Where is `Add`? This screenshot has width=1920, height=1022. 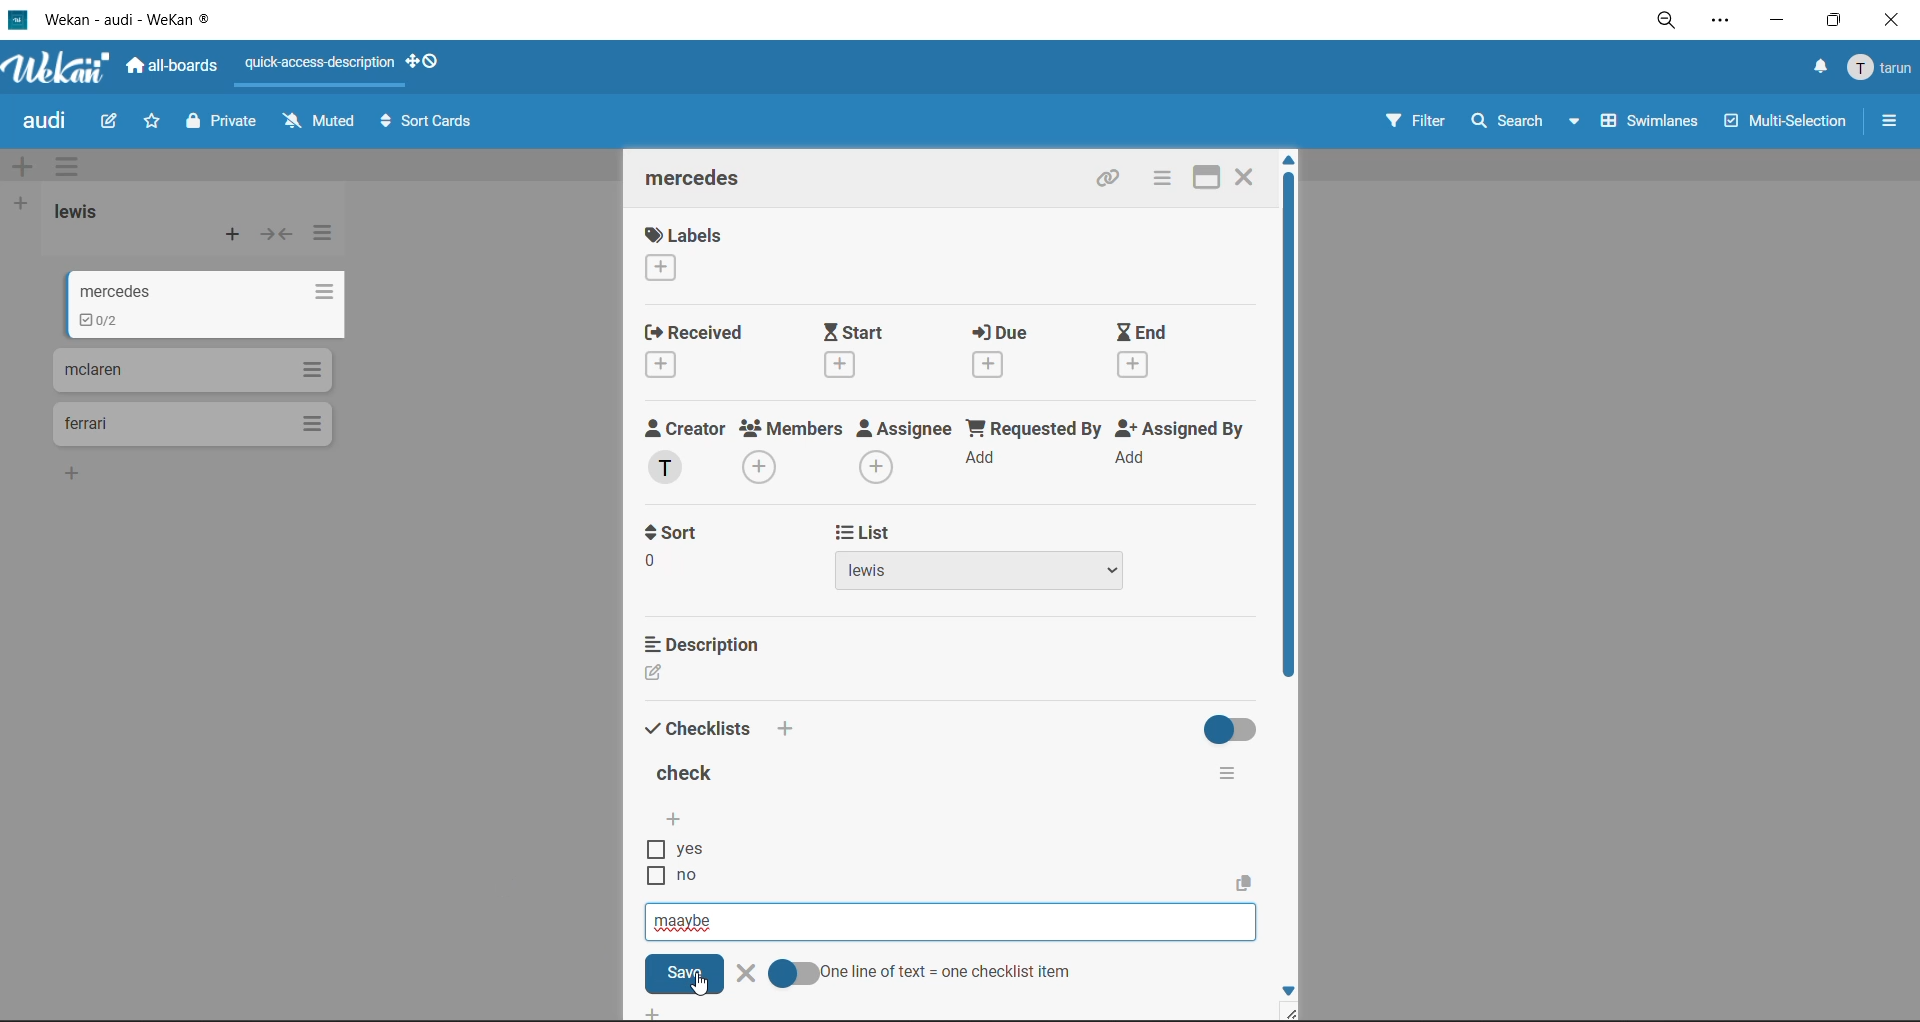
Add is located at coordinates (1137, 456).